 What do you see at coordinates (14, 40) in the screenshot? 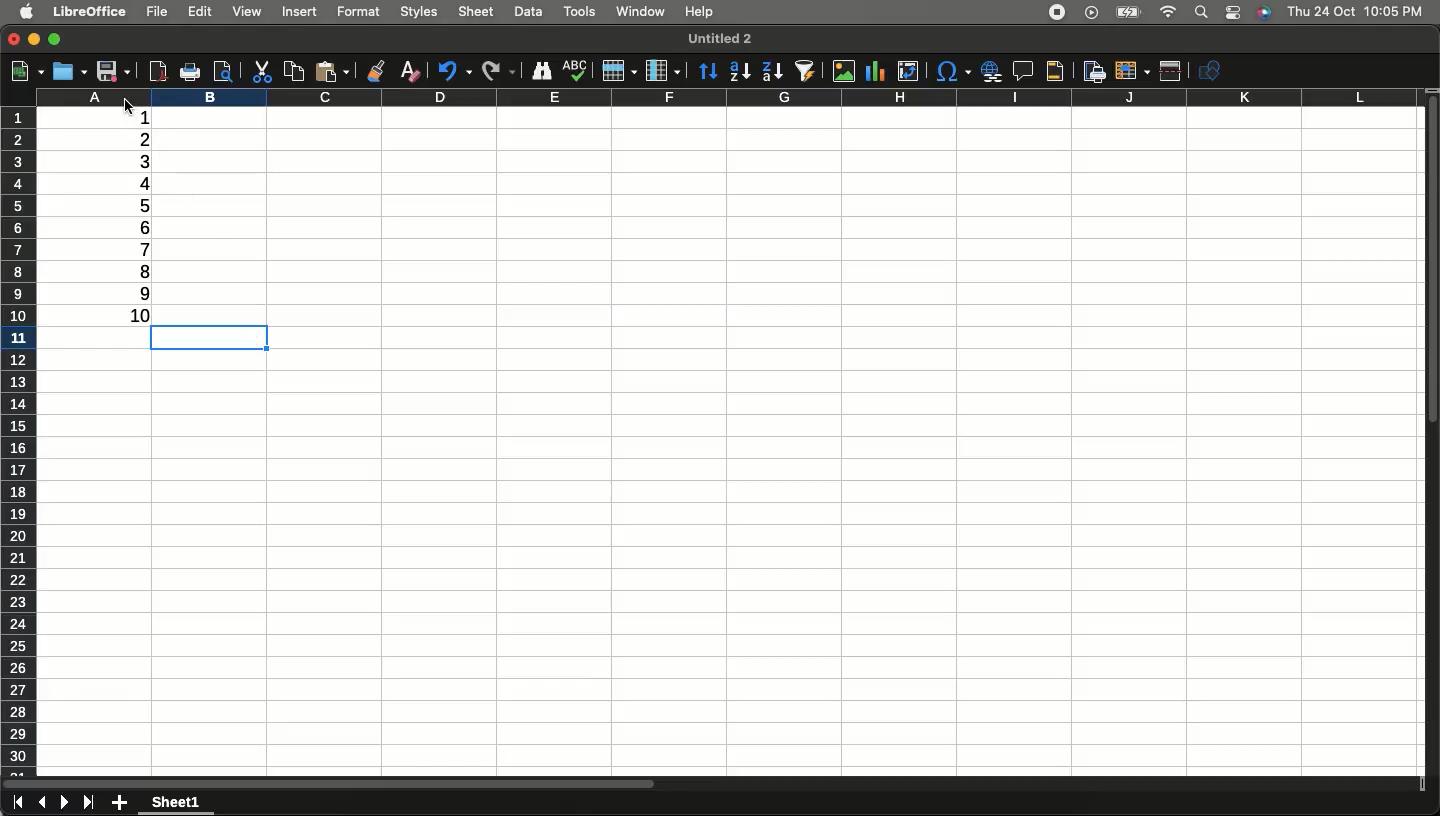
I see `Close` at bounding box center [14, 40].